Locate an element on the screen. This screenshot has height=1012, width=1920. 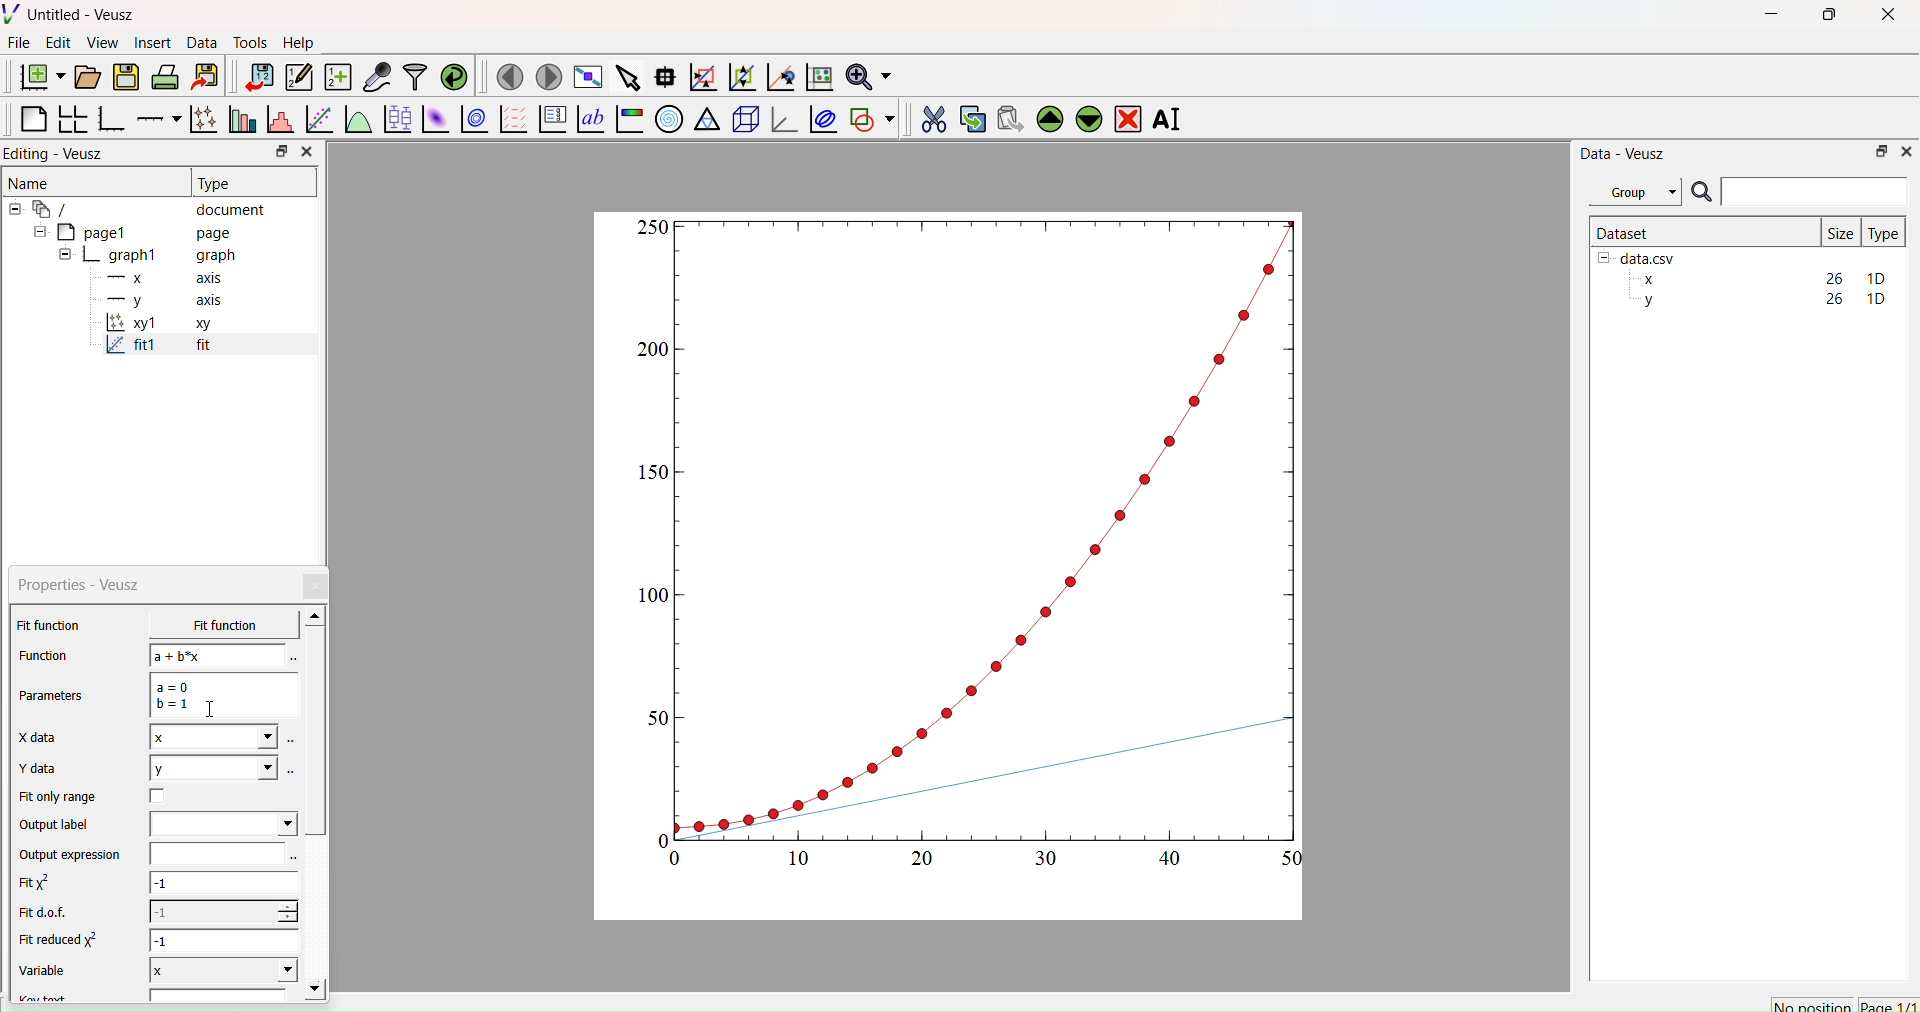
y 26 1D is located at coordinates (1759, 299).